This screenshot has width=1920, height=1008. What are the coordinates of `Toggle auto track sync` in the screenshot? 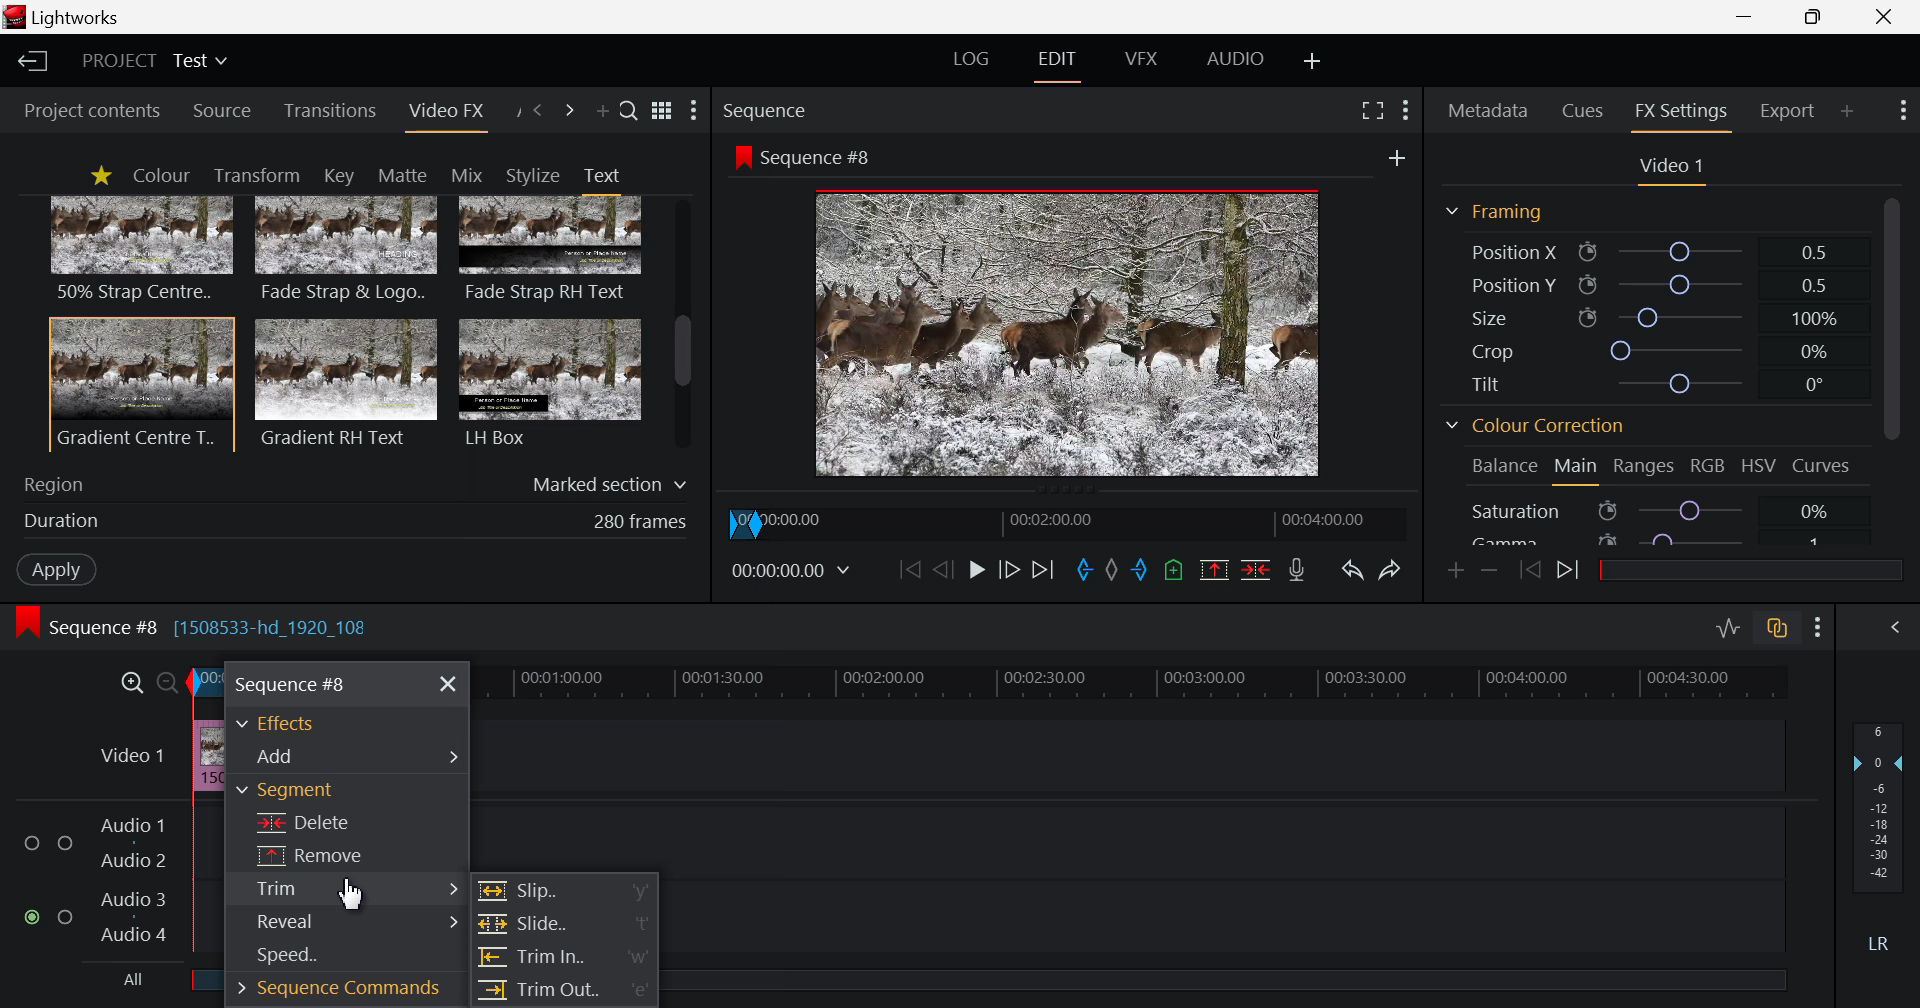 It's located at (1780, 631).